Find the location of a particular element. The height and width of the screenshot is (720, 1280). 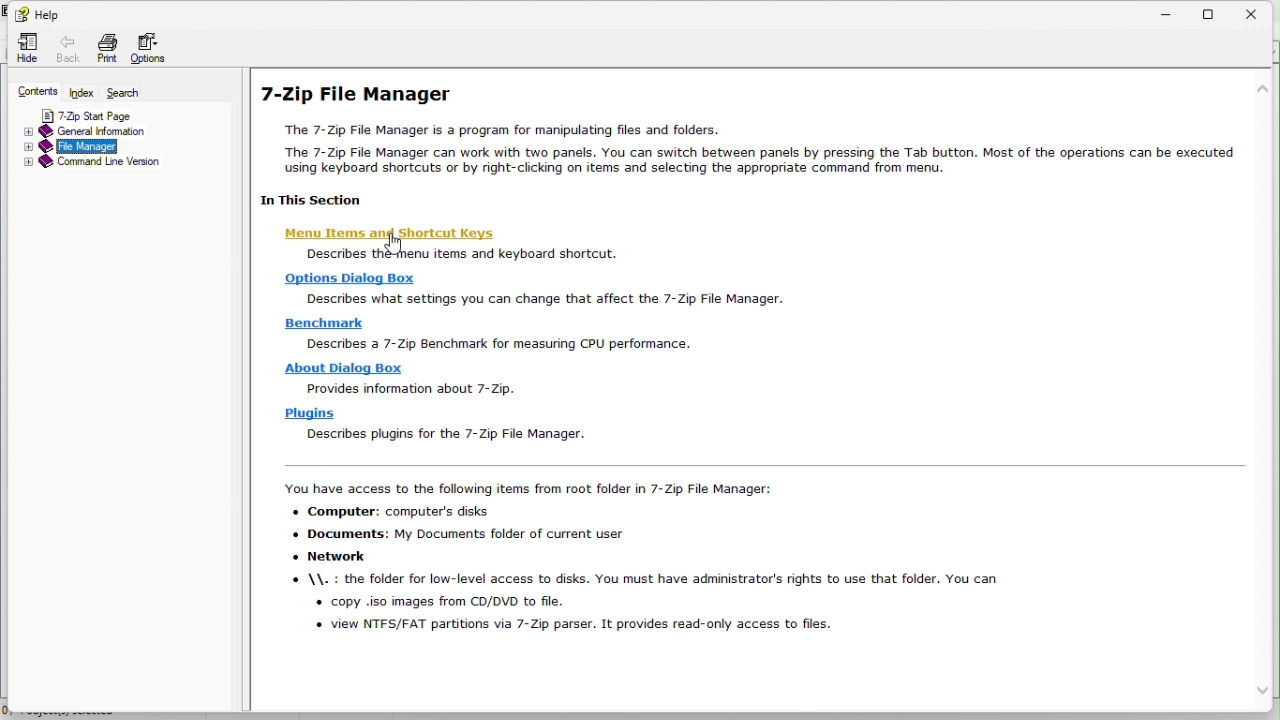

Minimize is located at coordinates (1168, 11).